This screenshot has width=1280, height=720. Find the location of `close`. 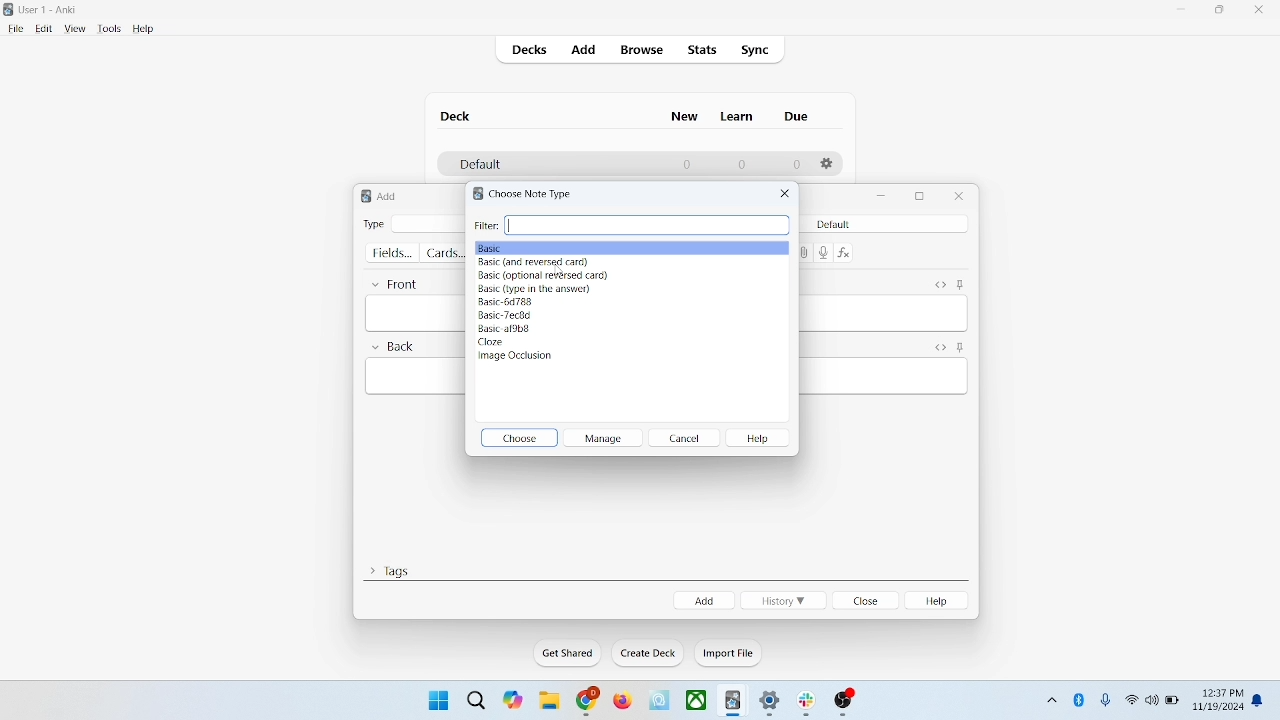

close is located at coordinates (785, 194).